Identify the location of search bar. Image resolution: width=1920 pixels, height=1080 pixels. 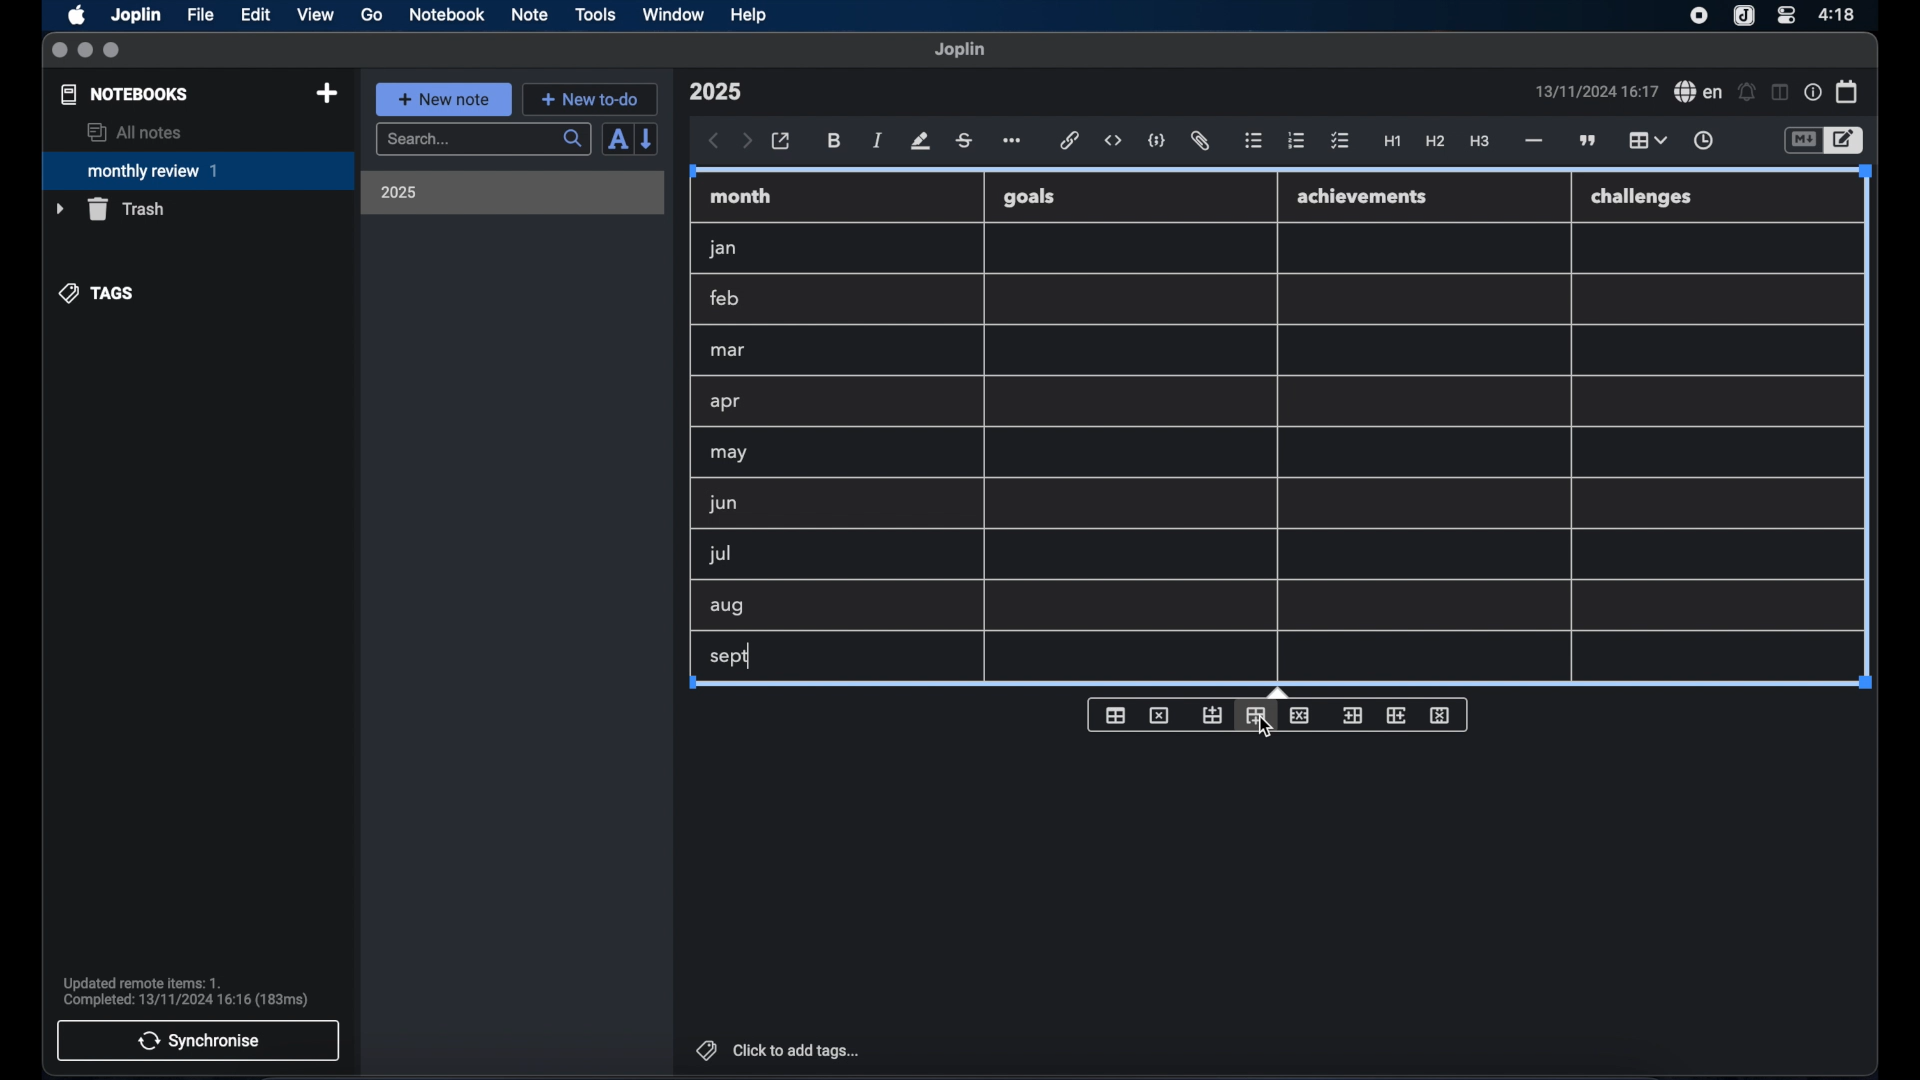
(483, 141).